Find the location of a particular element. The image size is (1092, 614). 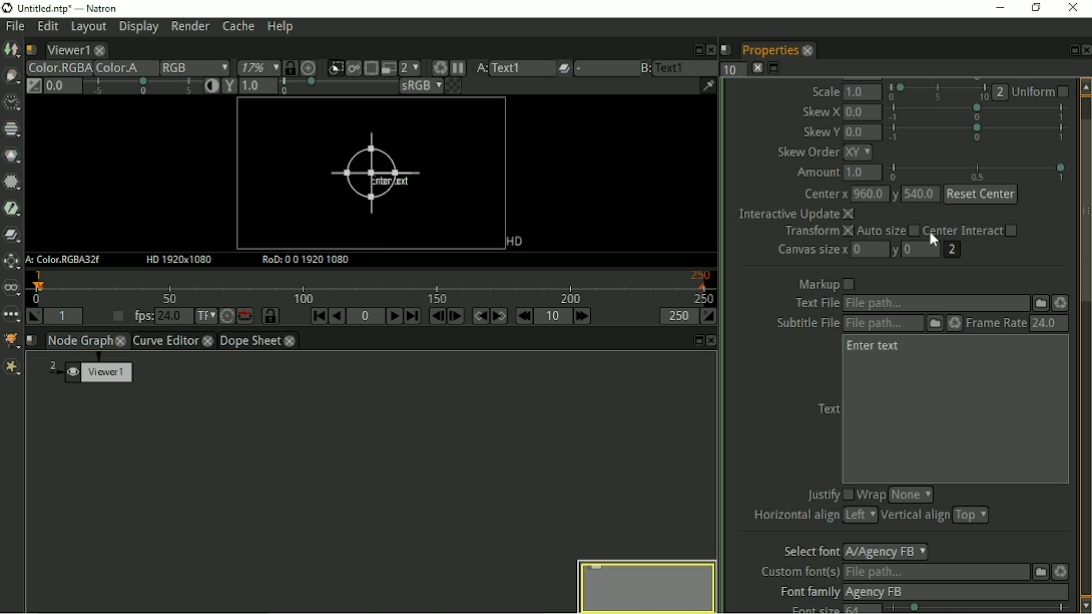

Clips the portion of image is located at coordinates (335, 66).